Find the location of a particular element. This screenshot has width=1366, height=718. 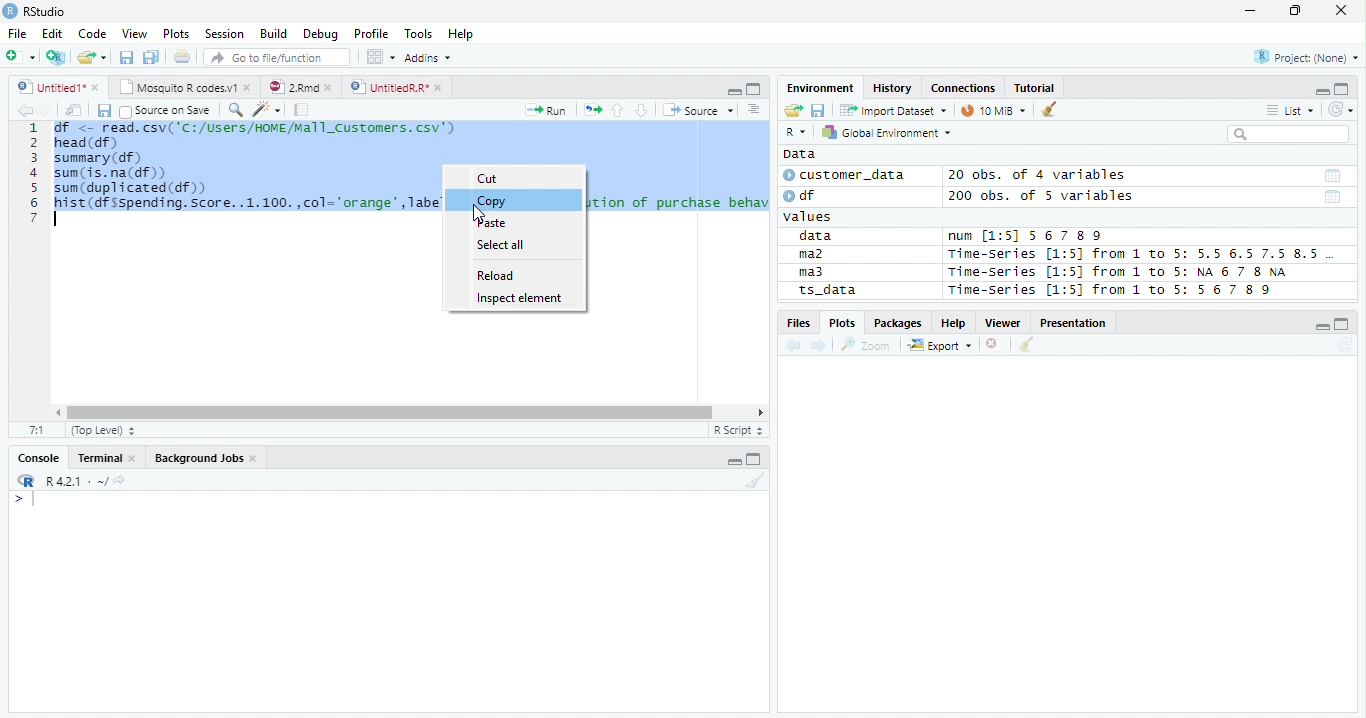

Cursor is located at coordinates (478, 217).